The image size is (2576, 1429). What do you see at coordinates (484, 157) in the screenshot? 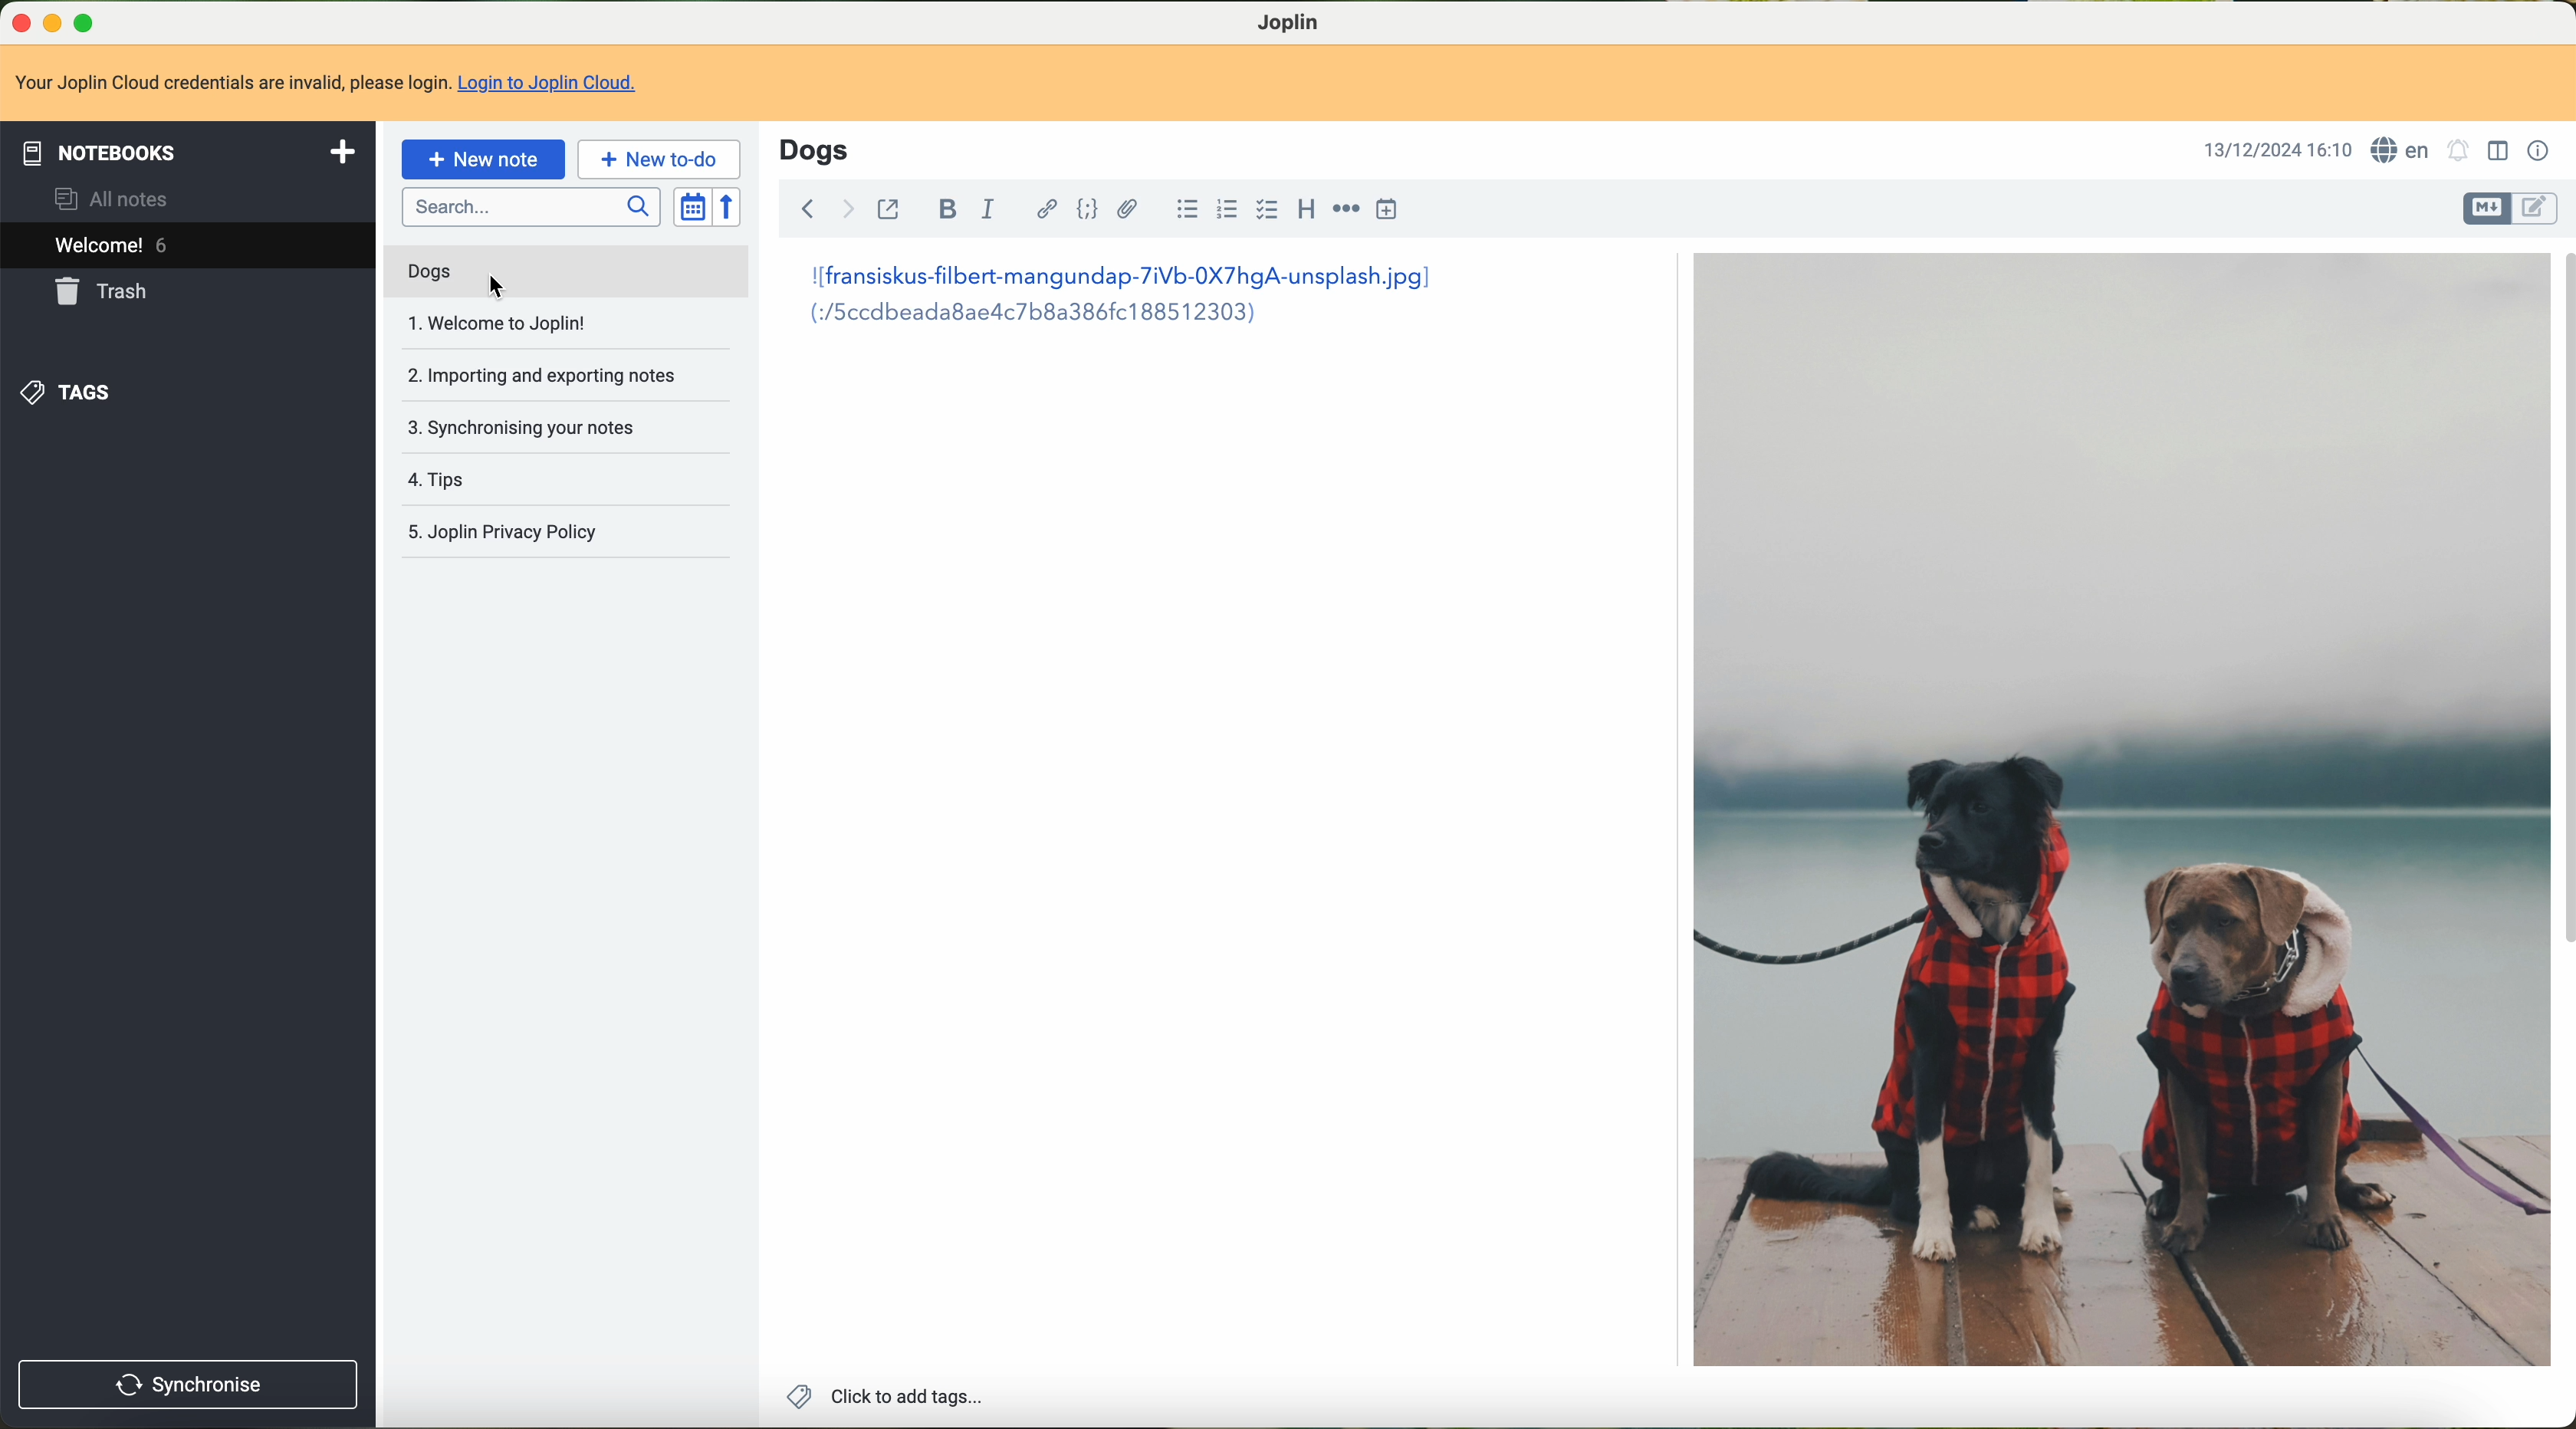
I see `new note` at bounding box center [484, 157].